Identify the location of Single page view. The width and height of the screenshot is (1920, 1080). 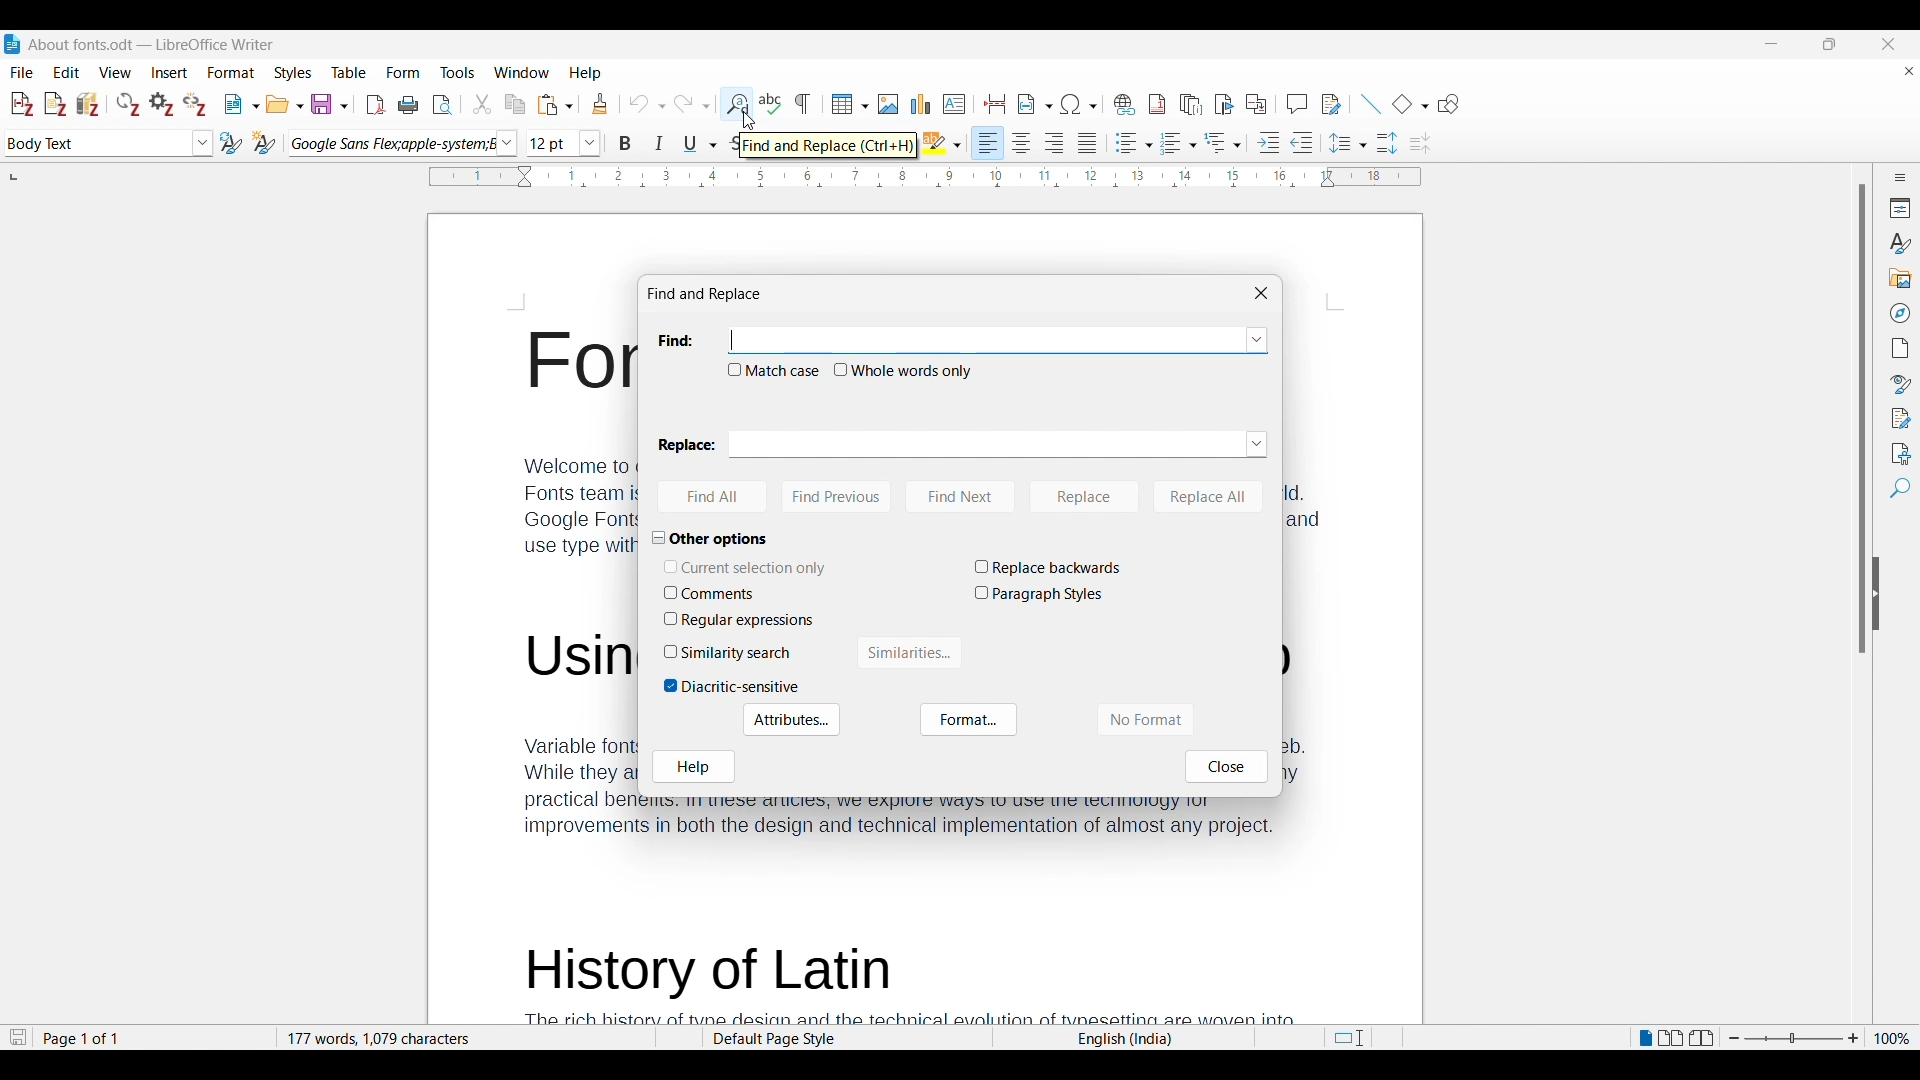
(1644, 1039).